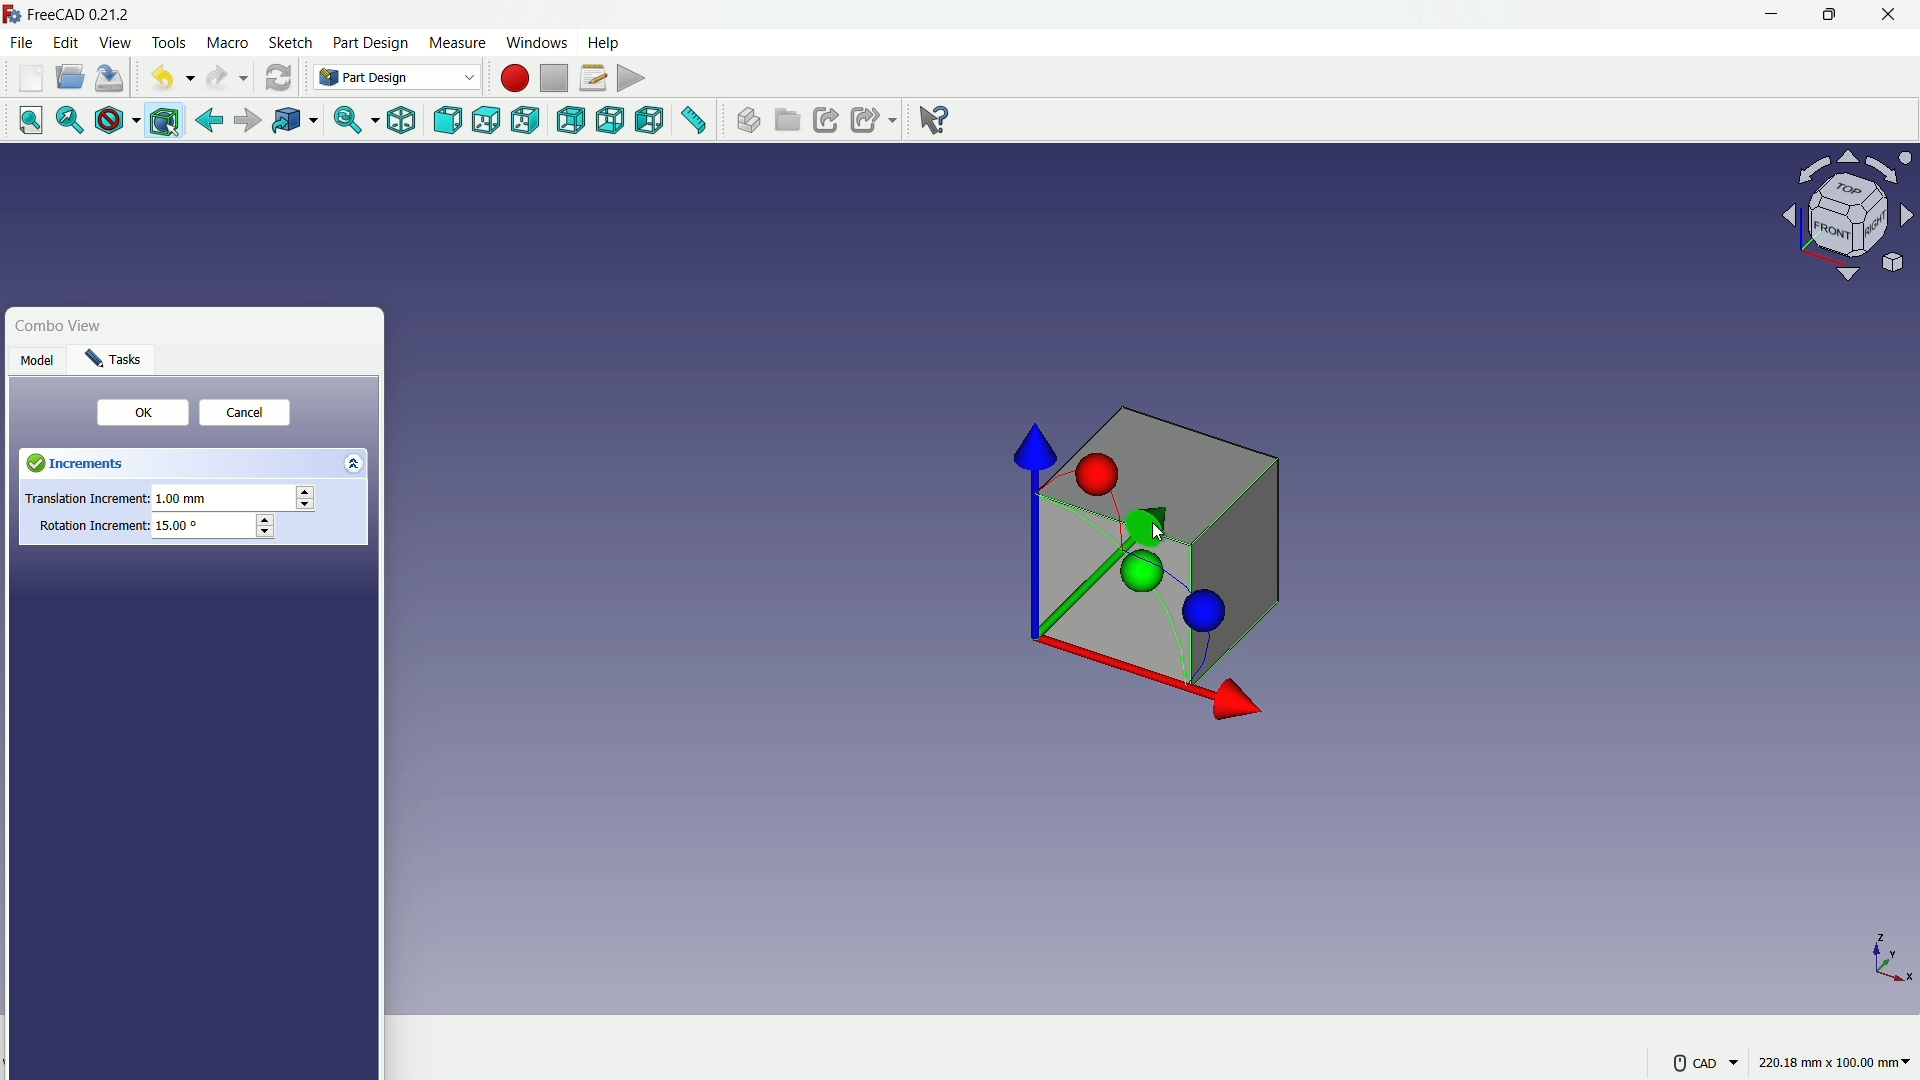 This screenshot has width=1920, height=1080. I want to click on Translation Increment:, so click(87, 497).